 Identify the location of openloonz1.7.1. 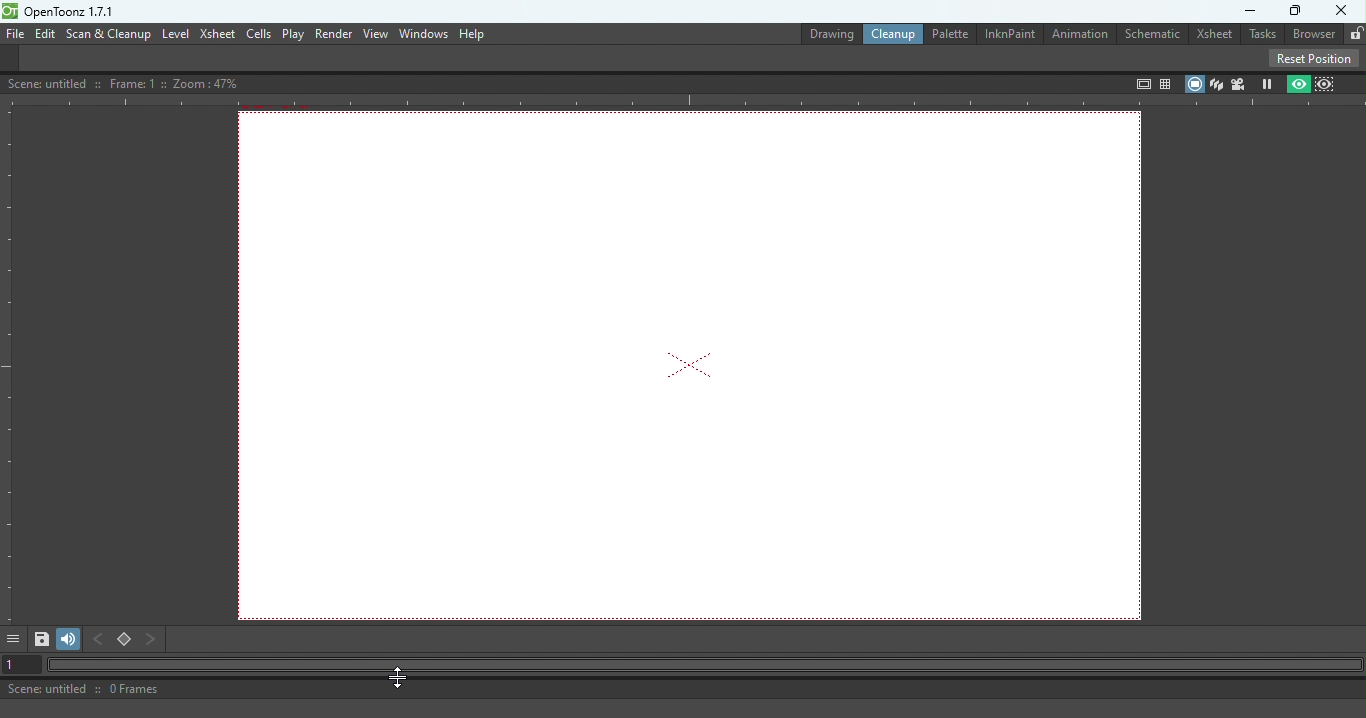
(75, 12).